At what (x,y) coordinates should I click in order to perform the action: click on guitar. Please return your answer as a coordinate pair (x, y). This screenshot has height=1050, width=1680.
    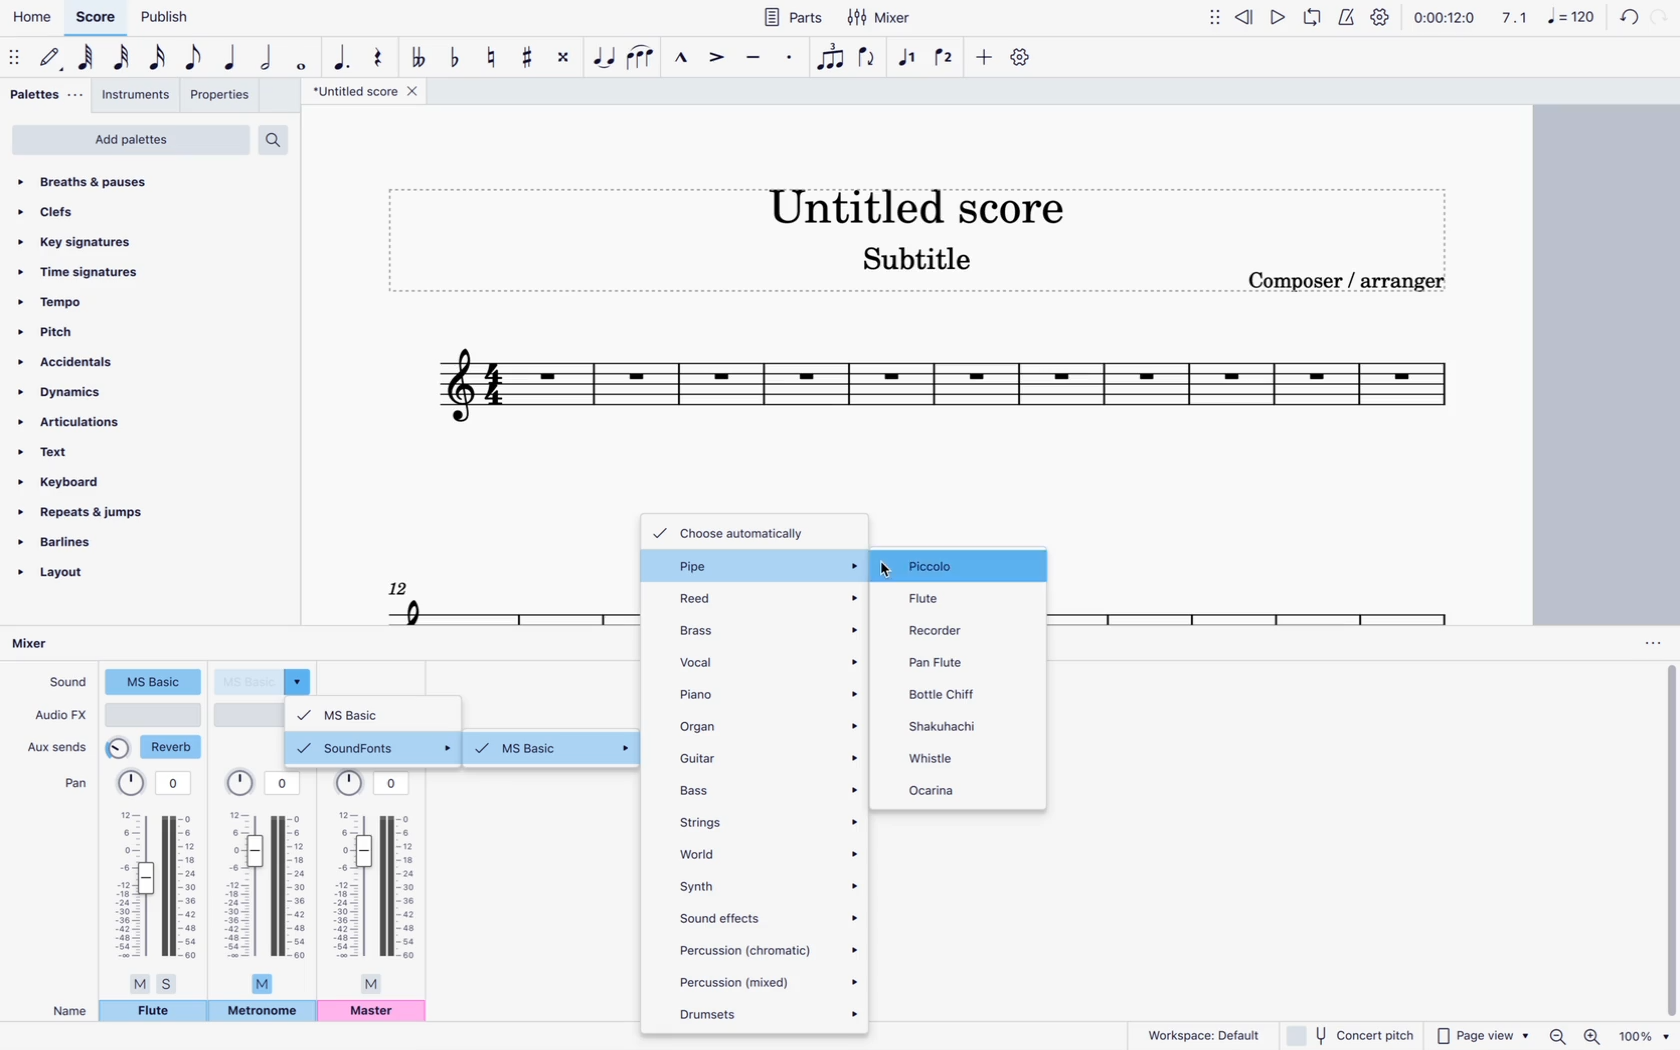
    Looking at the image, I should click on (769, 755).